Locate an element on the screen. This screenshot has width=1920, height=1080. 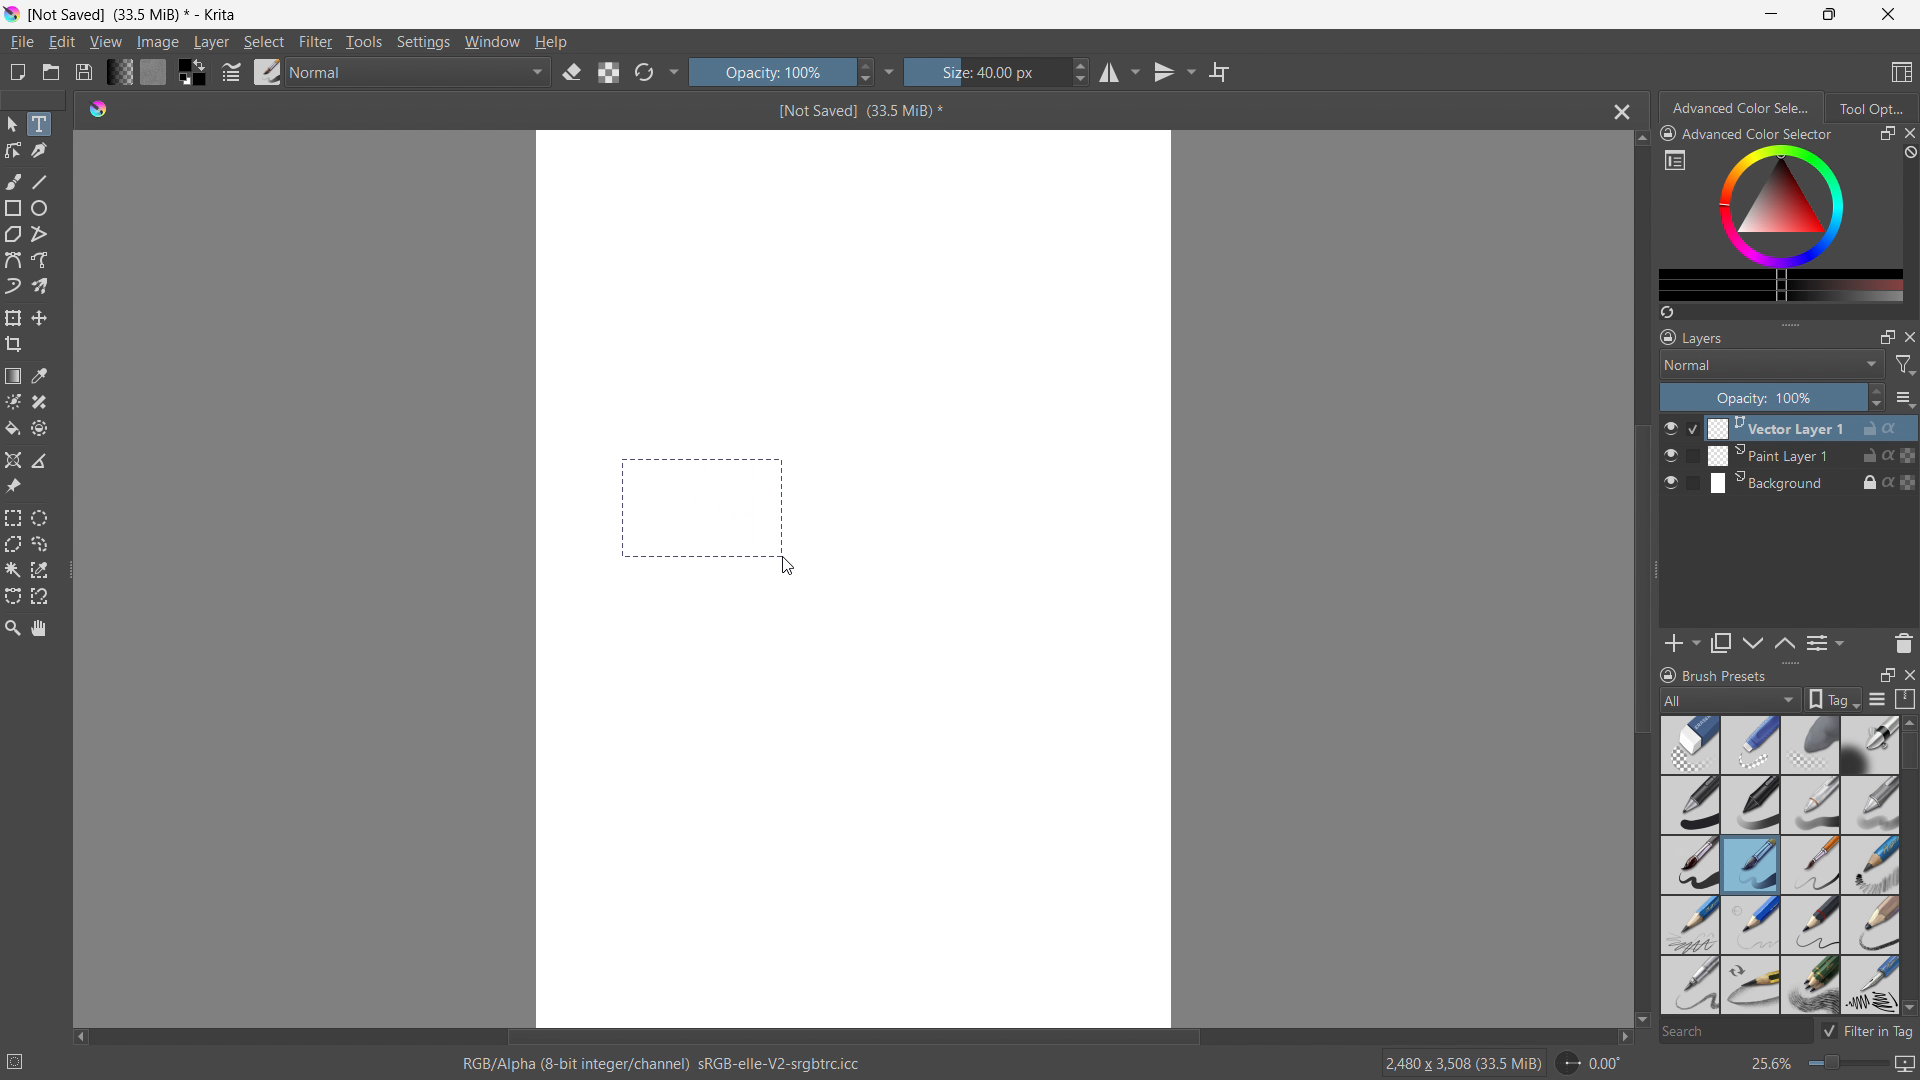
advanced color selector is located at coordinates (1747, 133).